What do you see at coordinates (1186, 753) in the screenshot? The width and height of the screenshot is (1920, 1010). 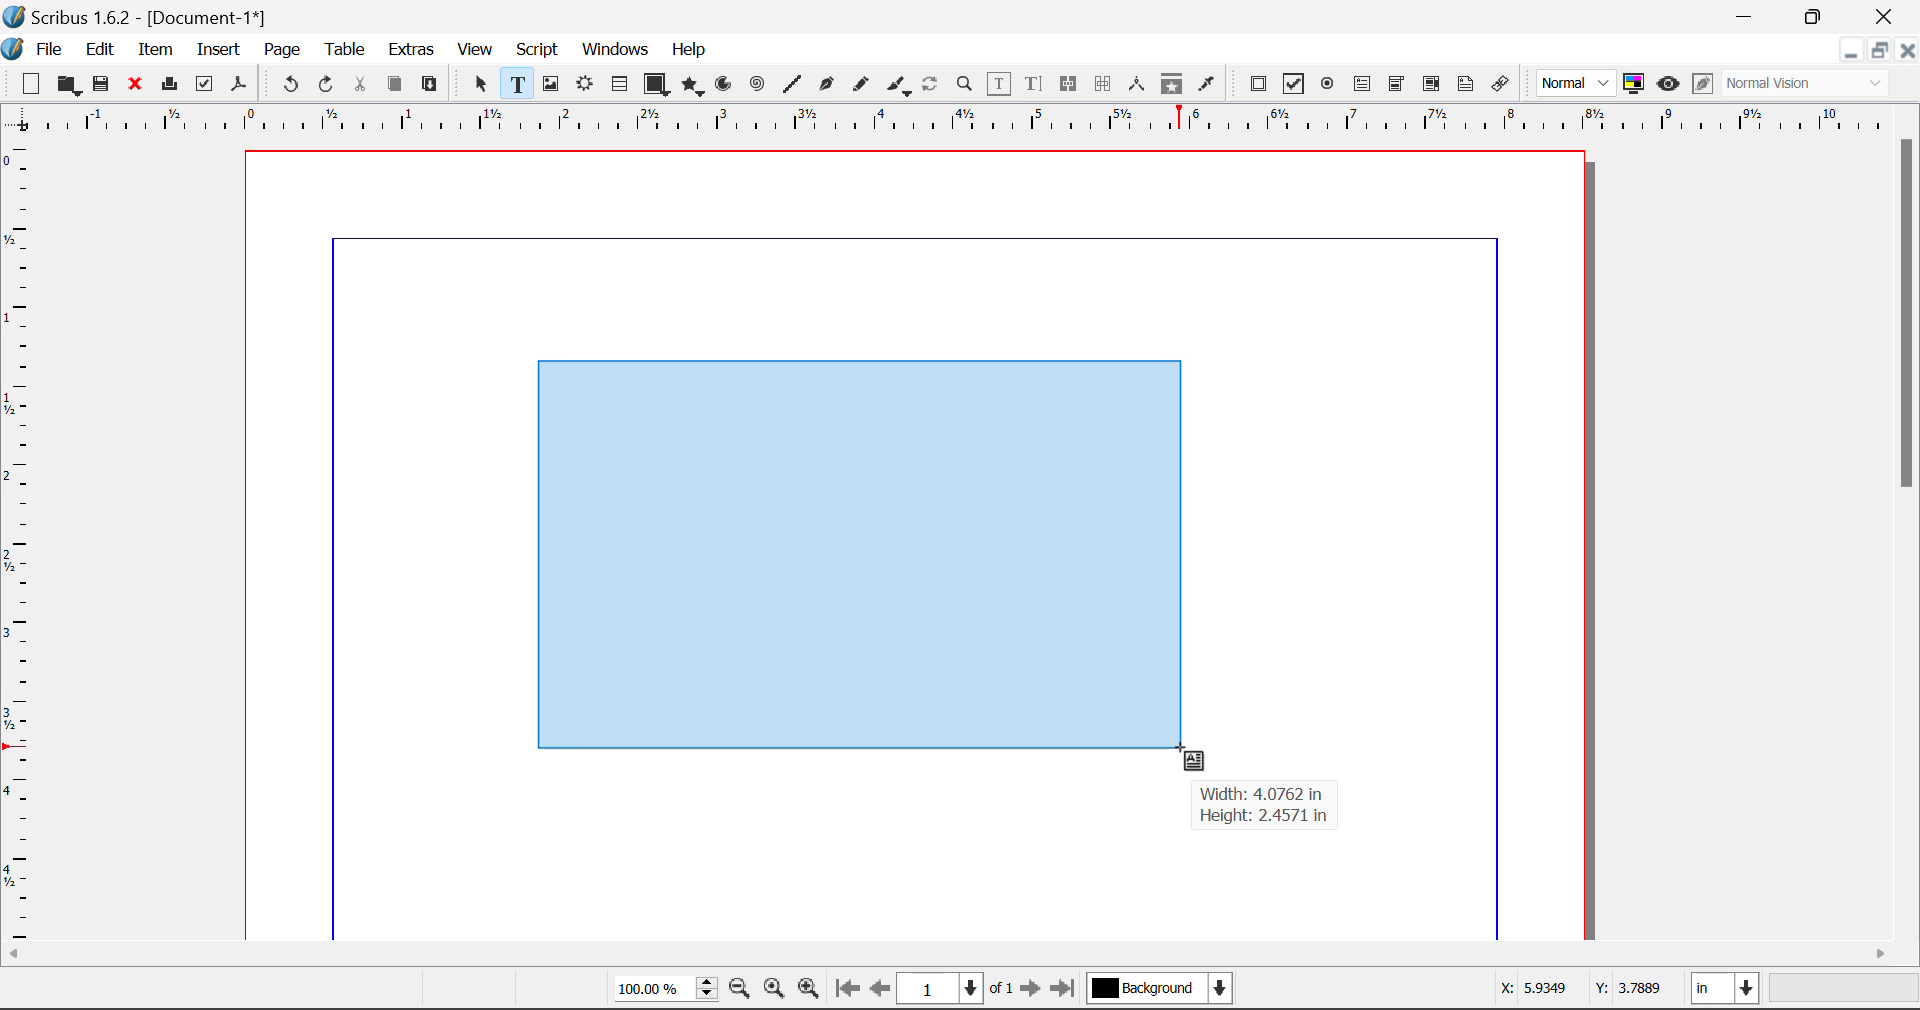 I see `DRAG_TO Cursor Position` at bounding box center [1186, 753].